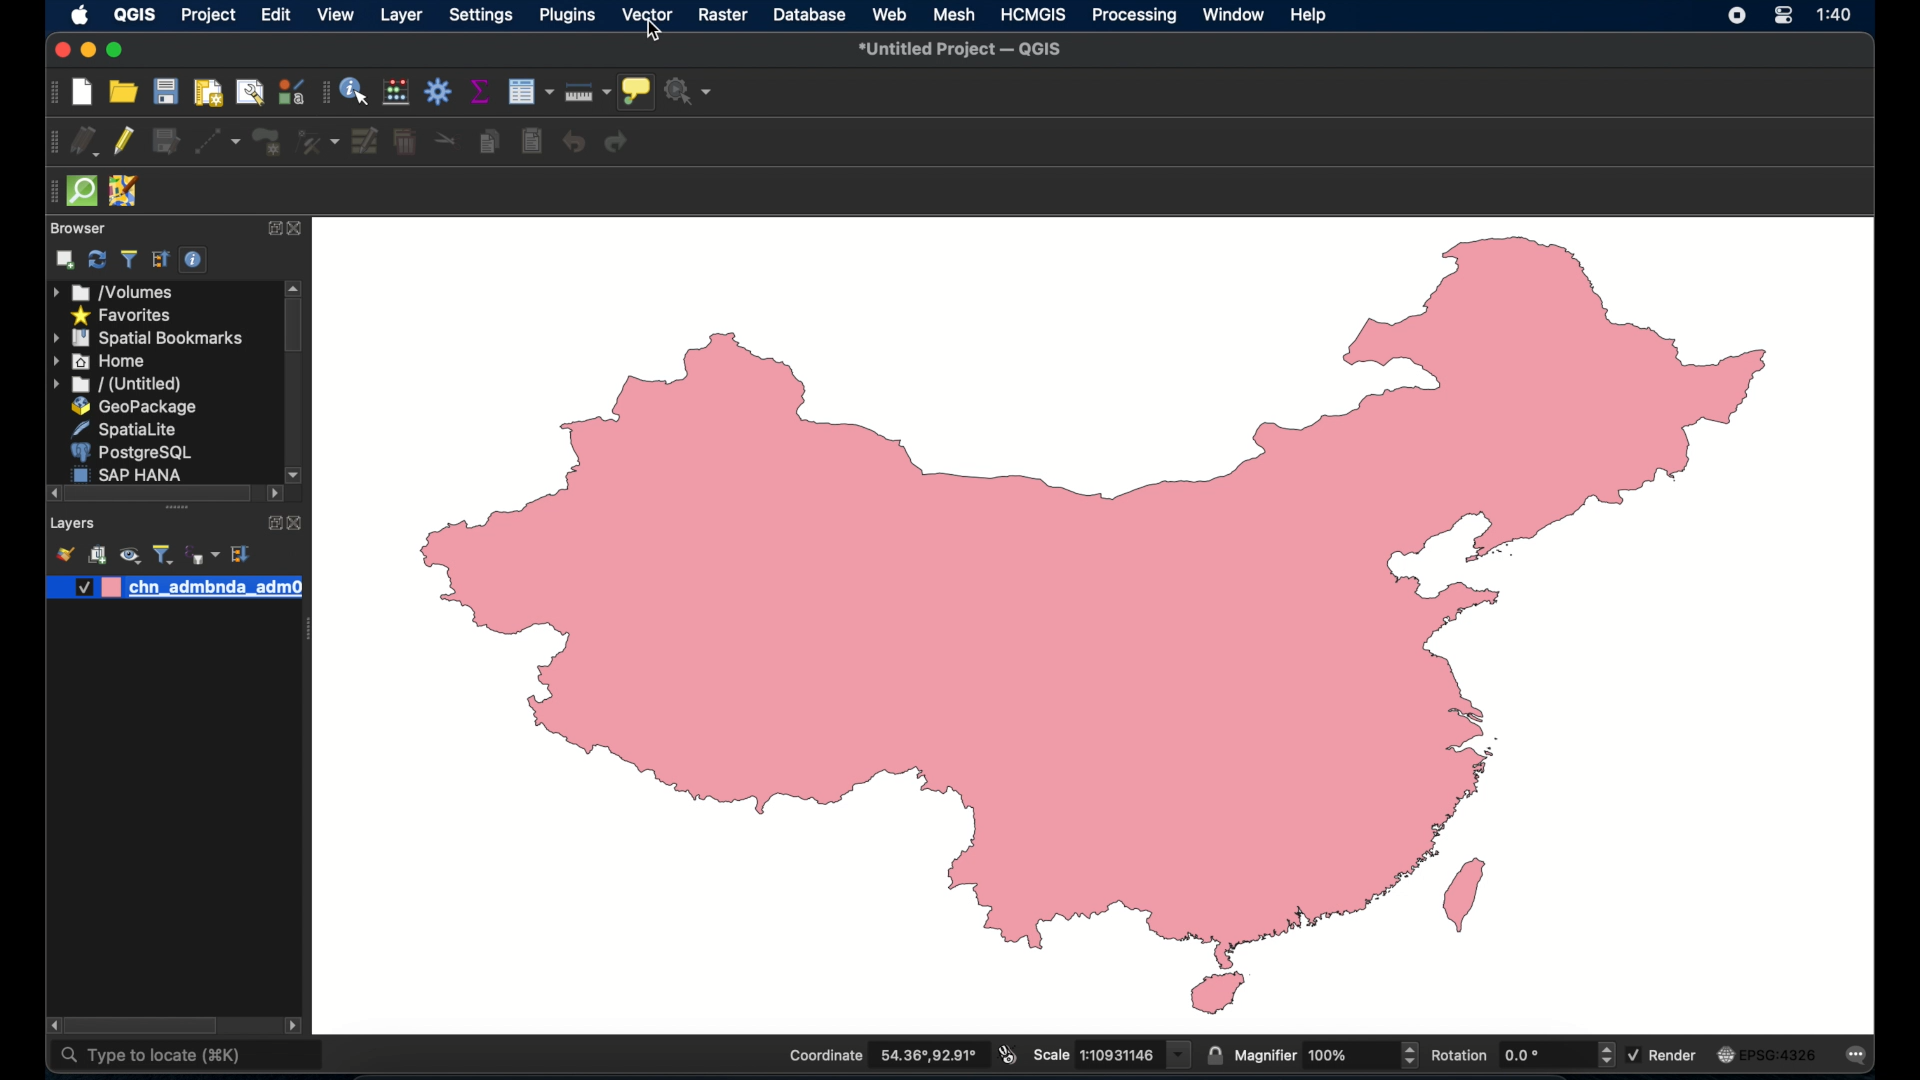 Image resolution: width=1920 pixels, height=1080 pixels. Describe the element at coordinates (366, 141) in the screenshot. I see `modify attributes` at that location.